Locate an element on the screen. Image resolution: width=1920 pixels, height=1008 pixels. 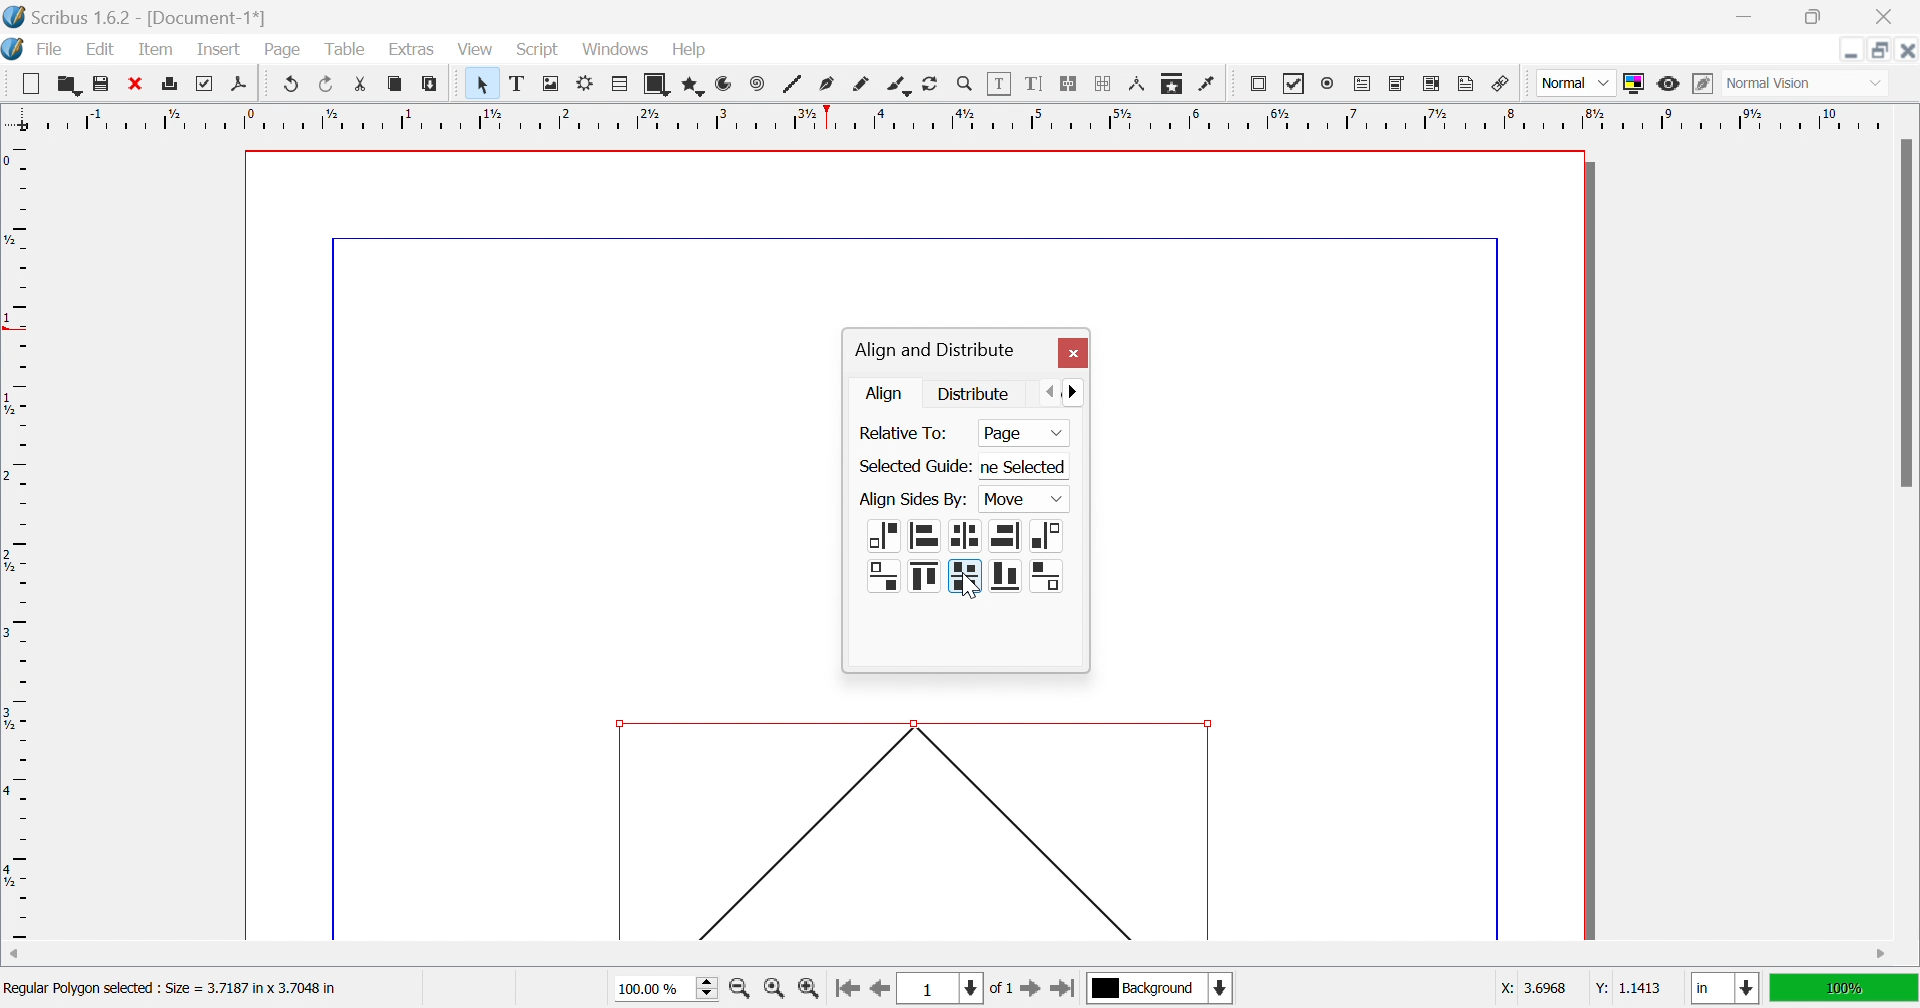
Windows is located at coordinates (618, 50).